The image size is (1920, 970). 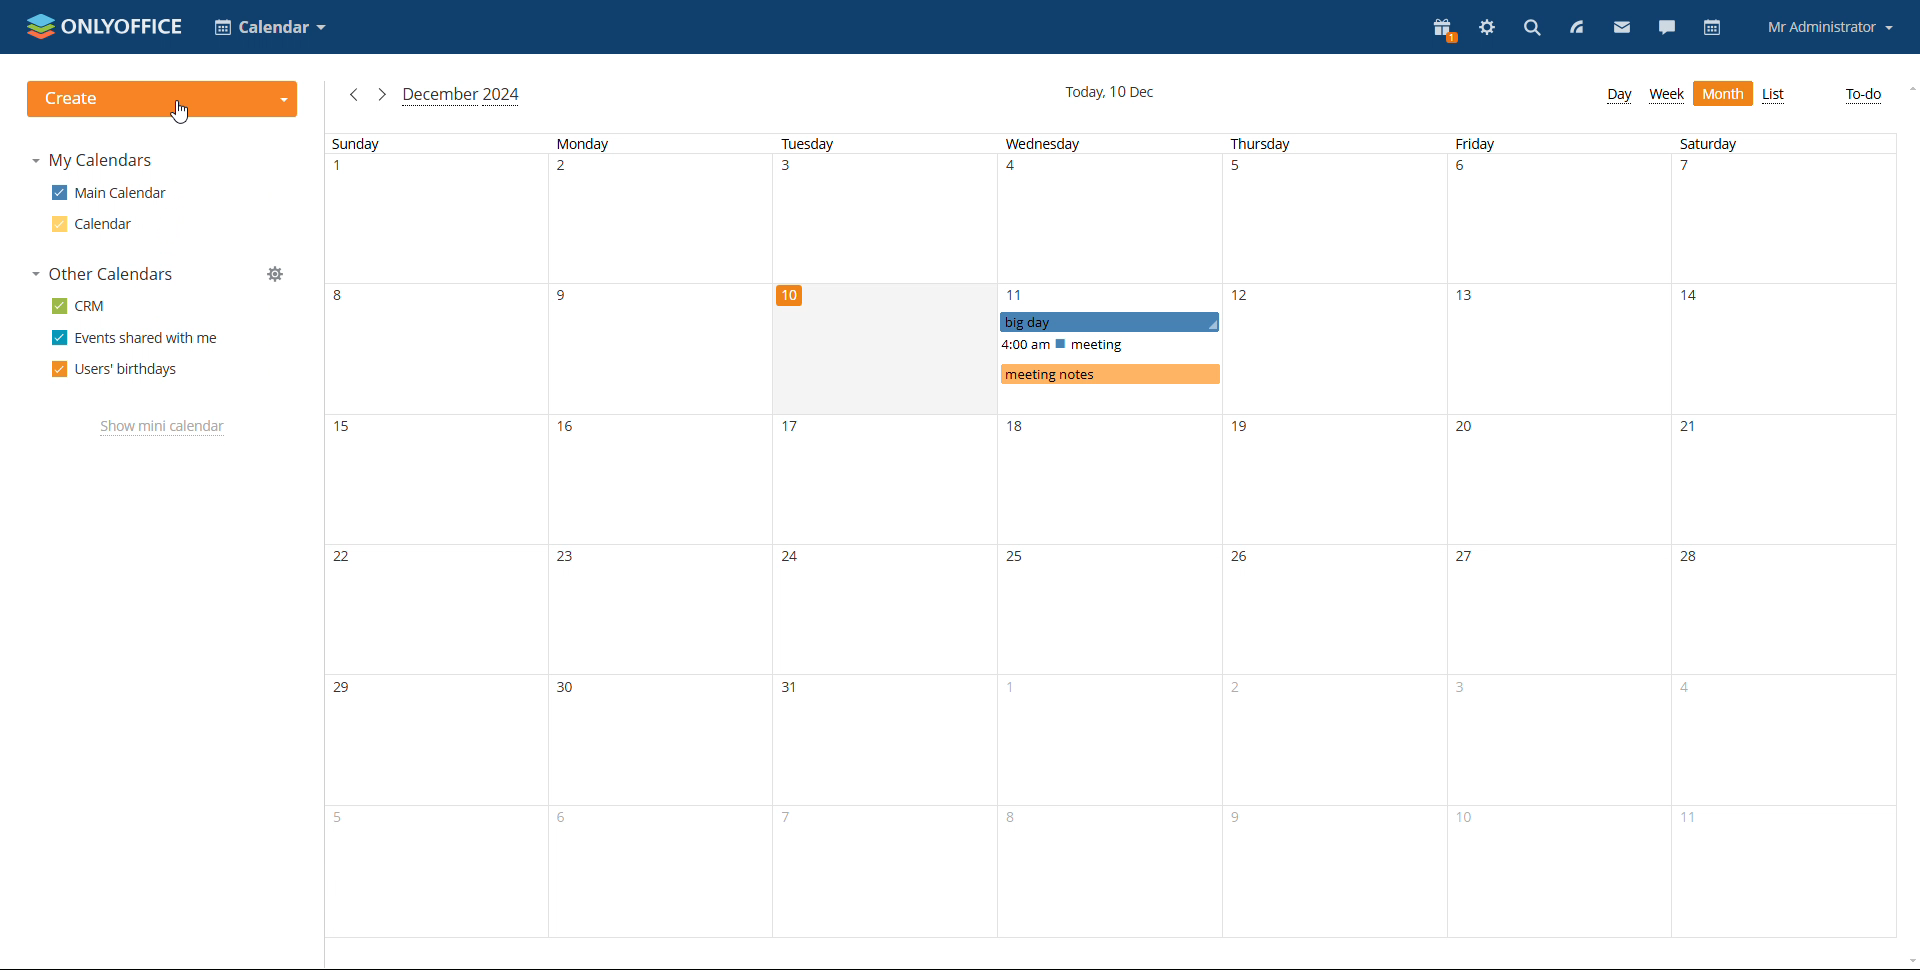 What do you see at coordinates (1865, 95) in the screenshot?
I see `to-do` at bounding box center [1865, 95].